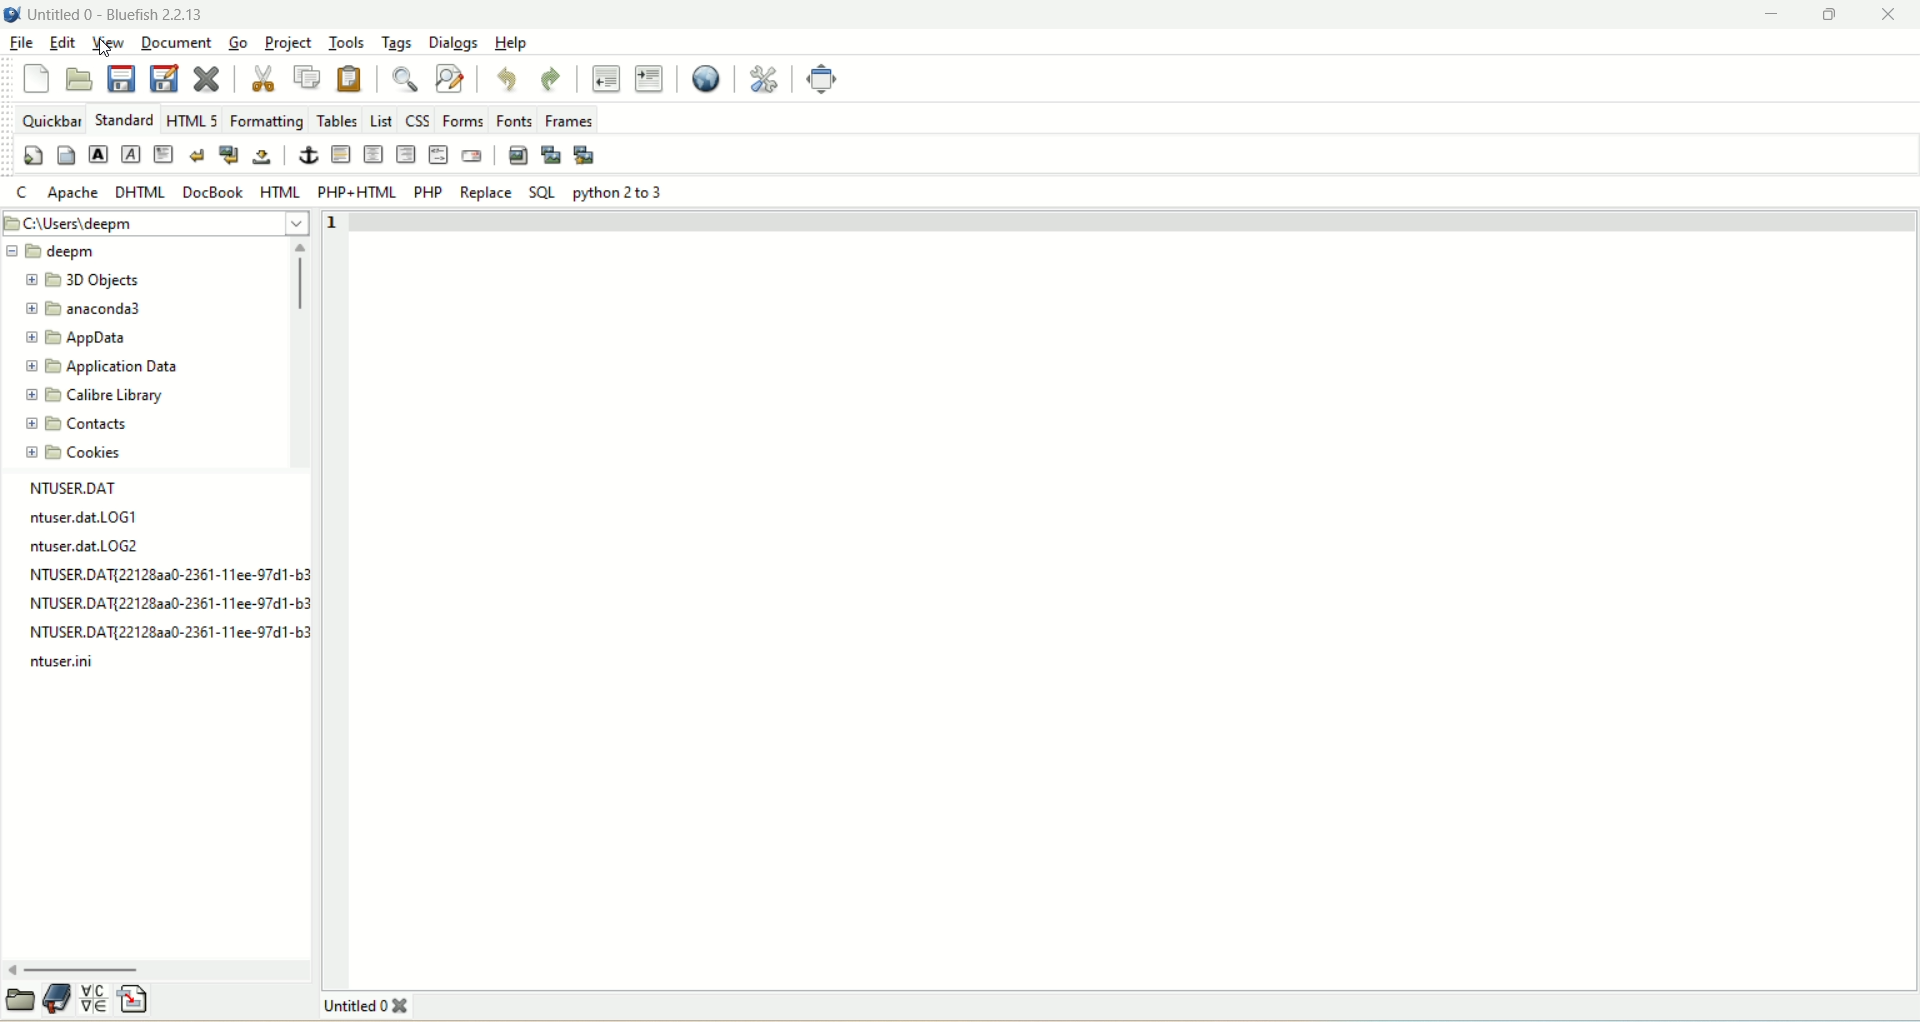 This screenshot has width=1920, height=1022. Describe the element at coordinates (80, 456) in the screenshot. I see `cookies` at that location.